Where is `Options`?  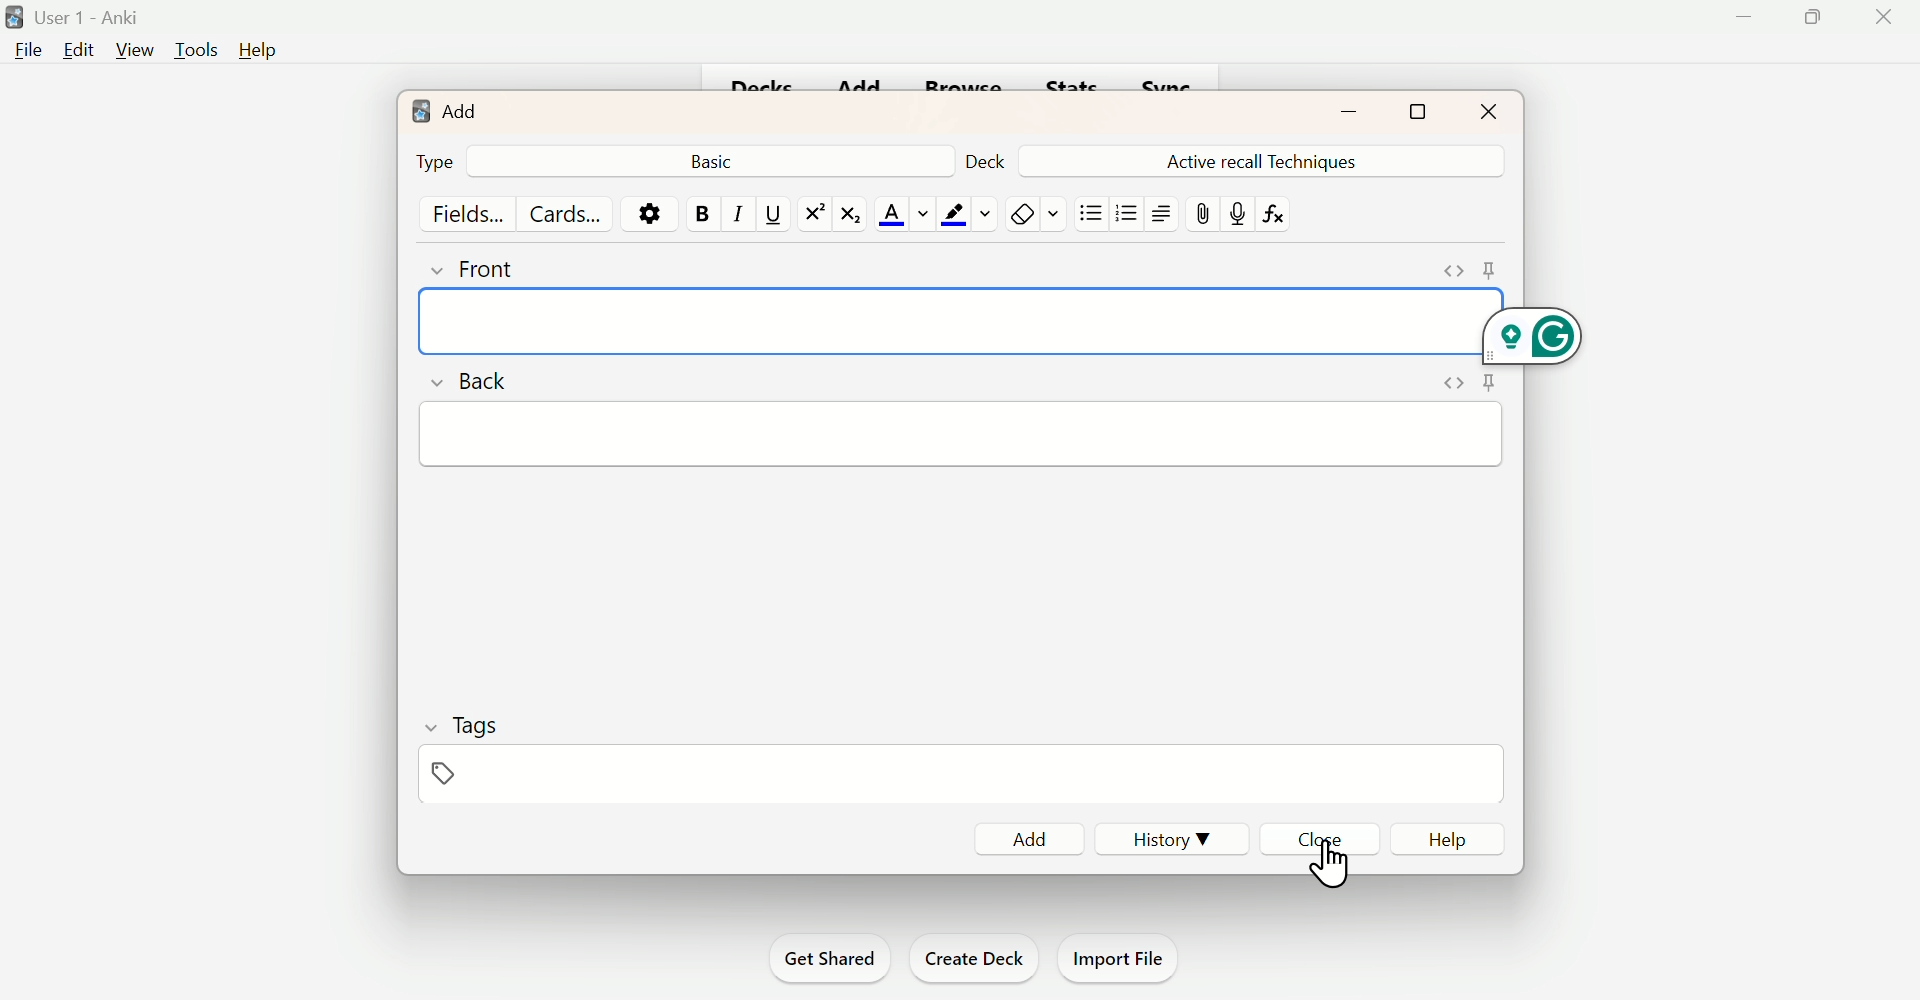 Options is located at coordinates (652, 212).